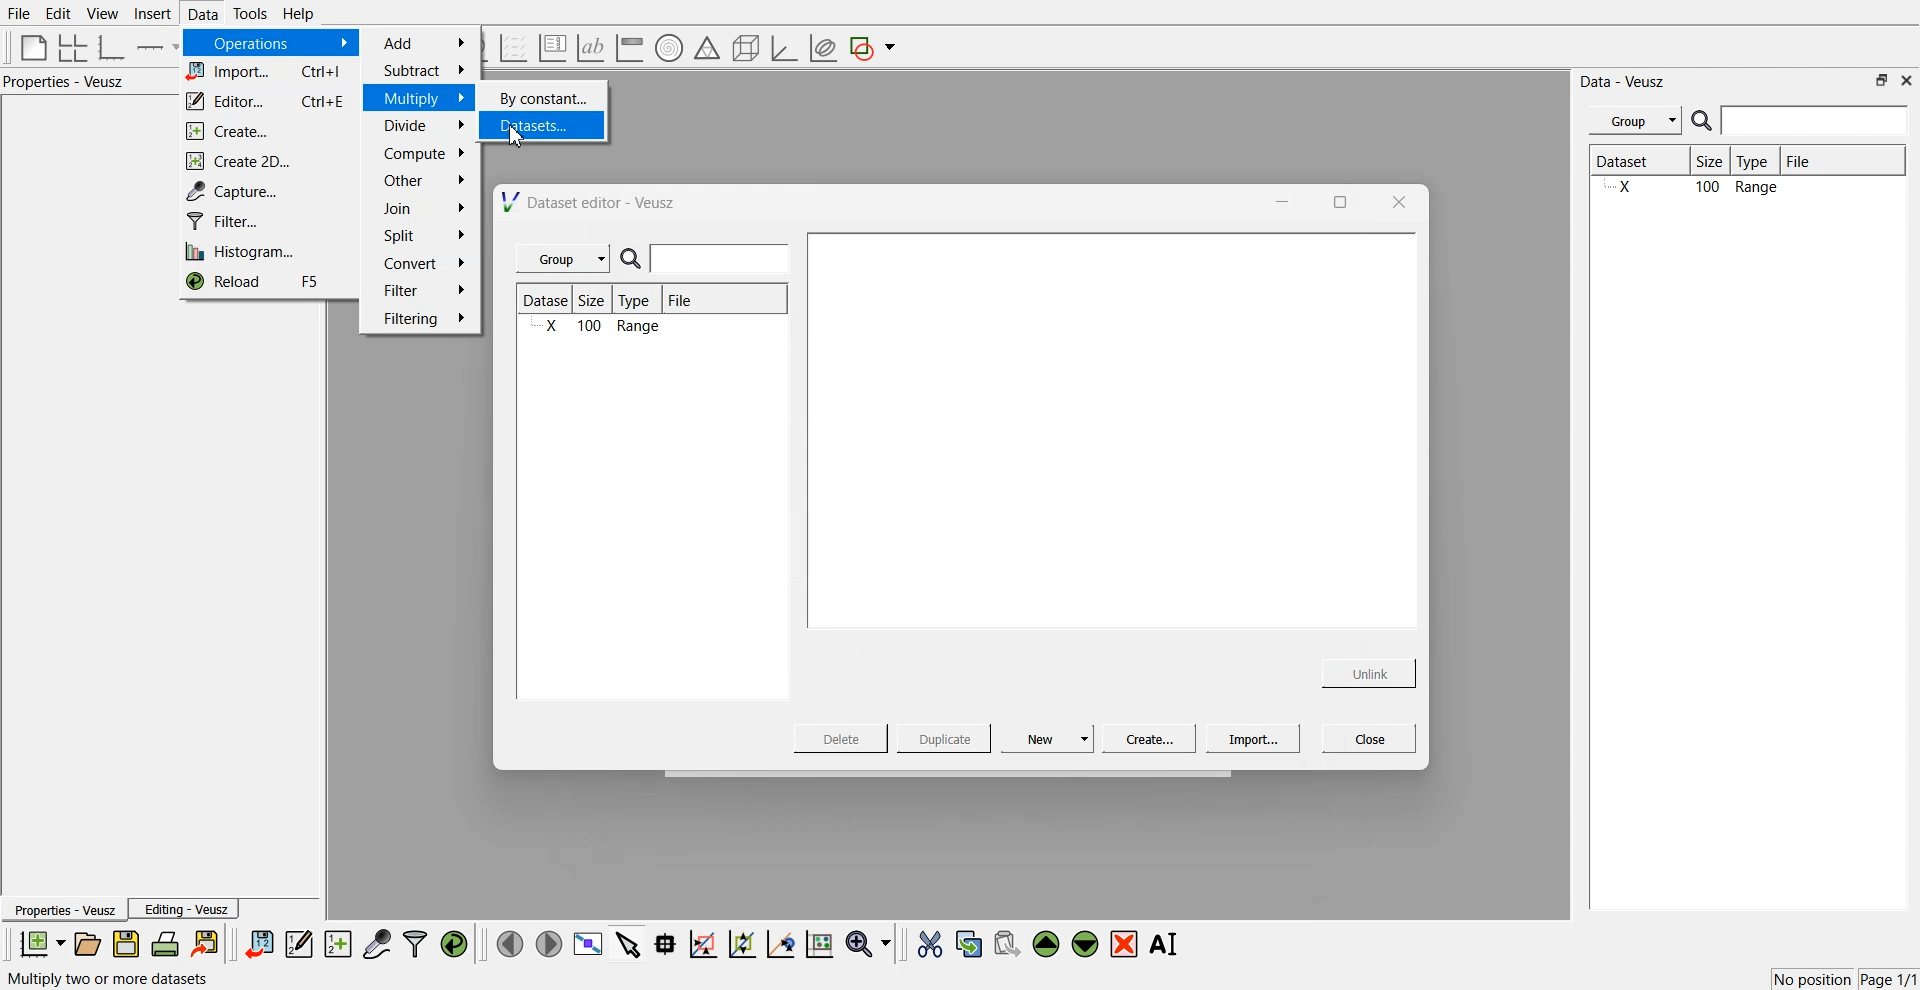 The image size is (1920, 990). What do you see at coordinates (1715, 163) in the screenshot?
I see `Size` at bounding box center [1715, 163].